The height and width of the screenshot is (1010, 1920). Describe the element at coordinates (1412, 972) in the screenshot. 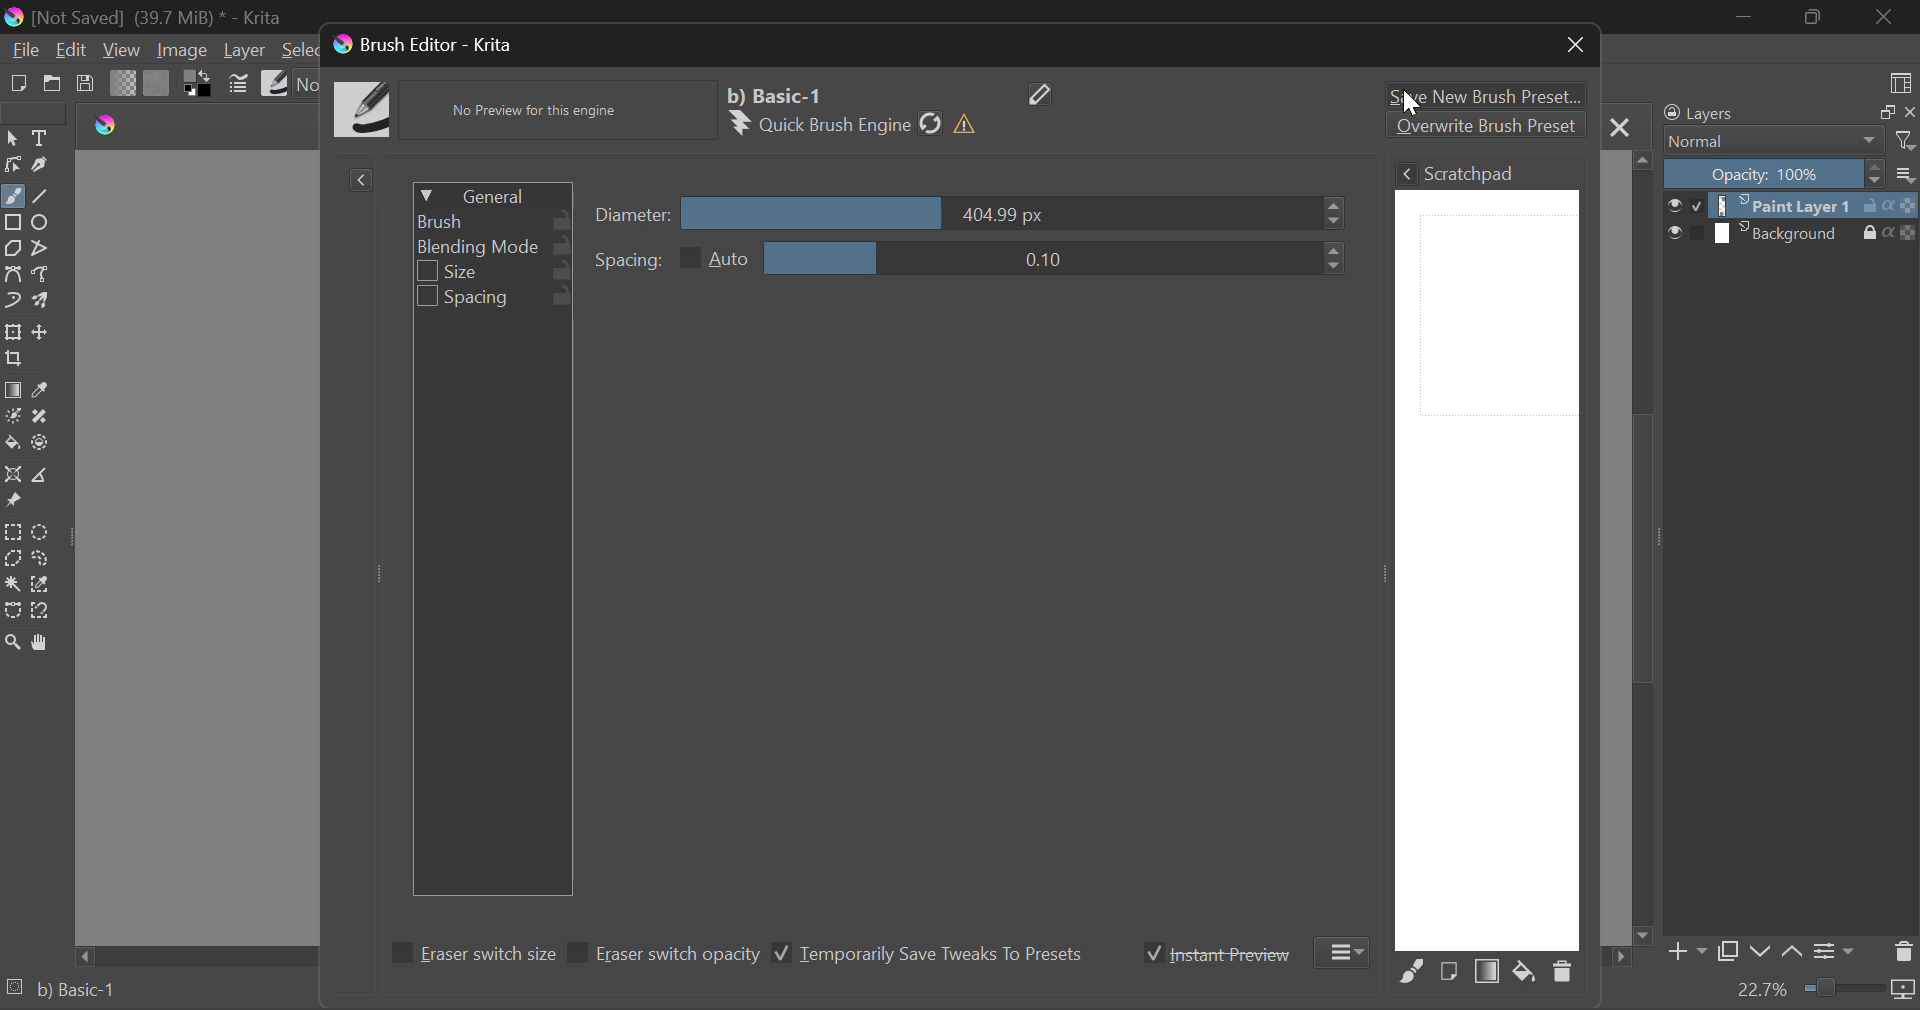

I see `Fill Area with Selected Brush Preset` at that location.